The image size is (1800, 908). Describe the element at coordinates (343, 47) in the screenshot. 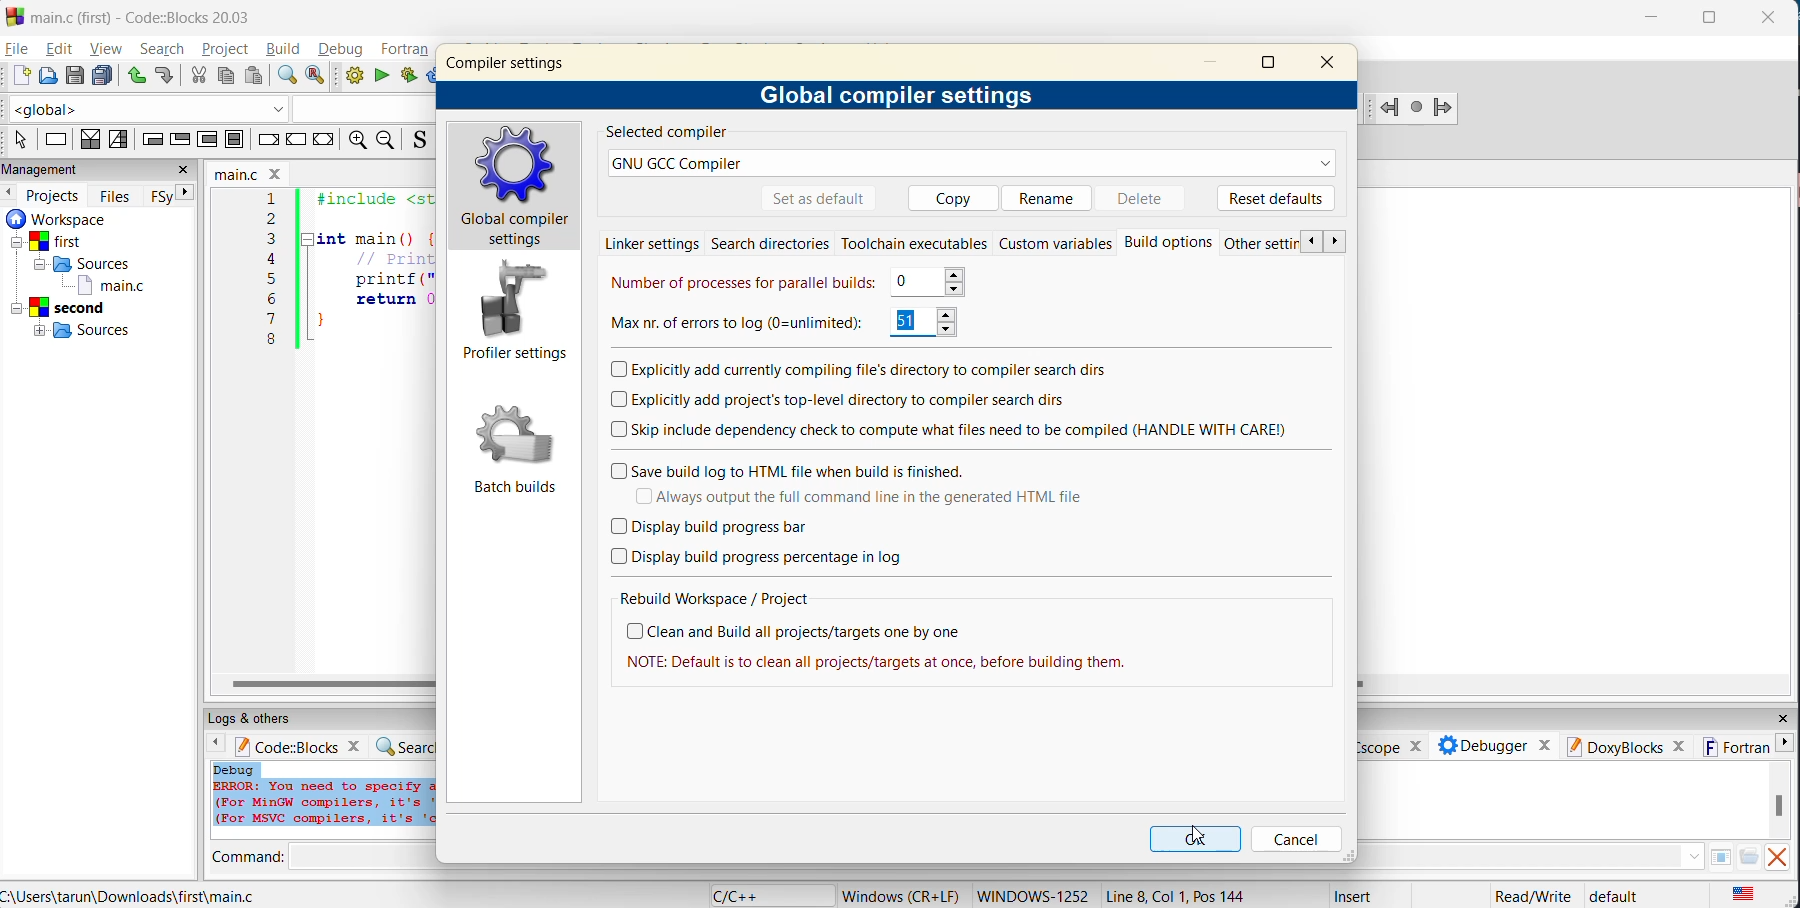

I see `debug` at that location.